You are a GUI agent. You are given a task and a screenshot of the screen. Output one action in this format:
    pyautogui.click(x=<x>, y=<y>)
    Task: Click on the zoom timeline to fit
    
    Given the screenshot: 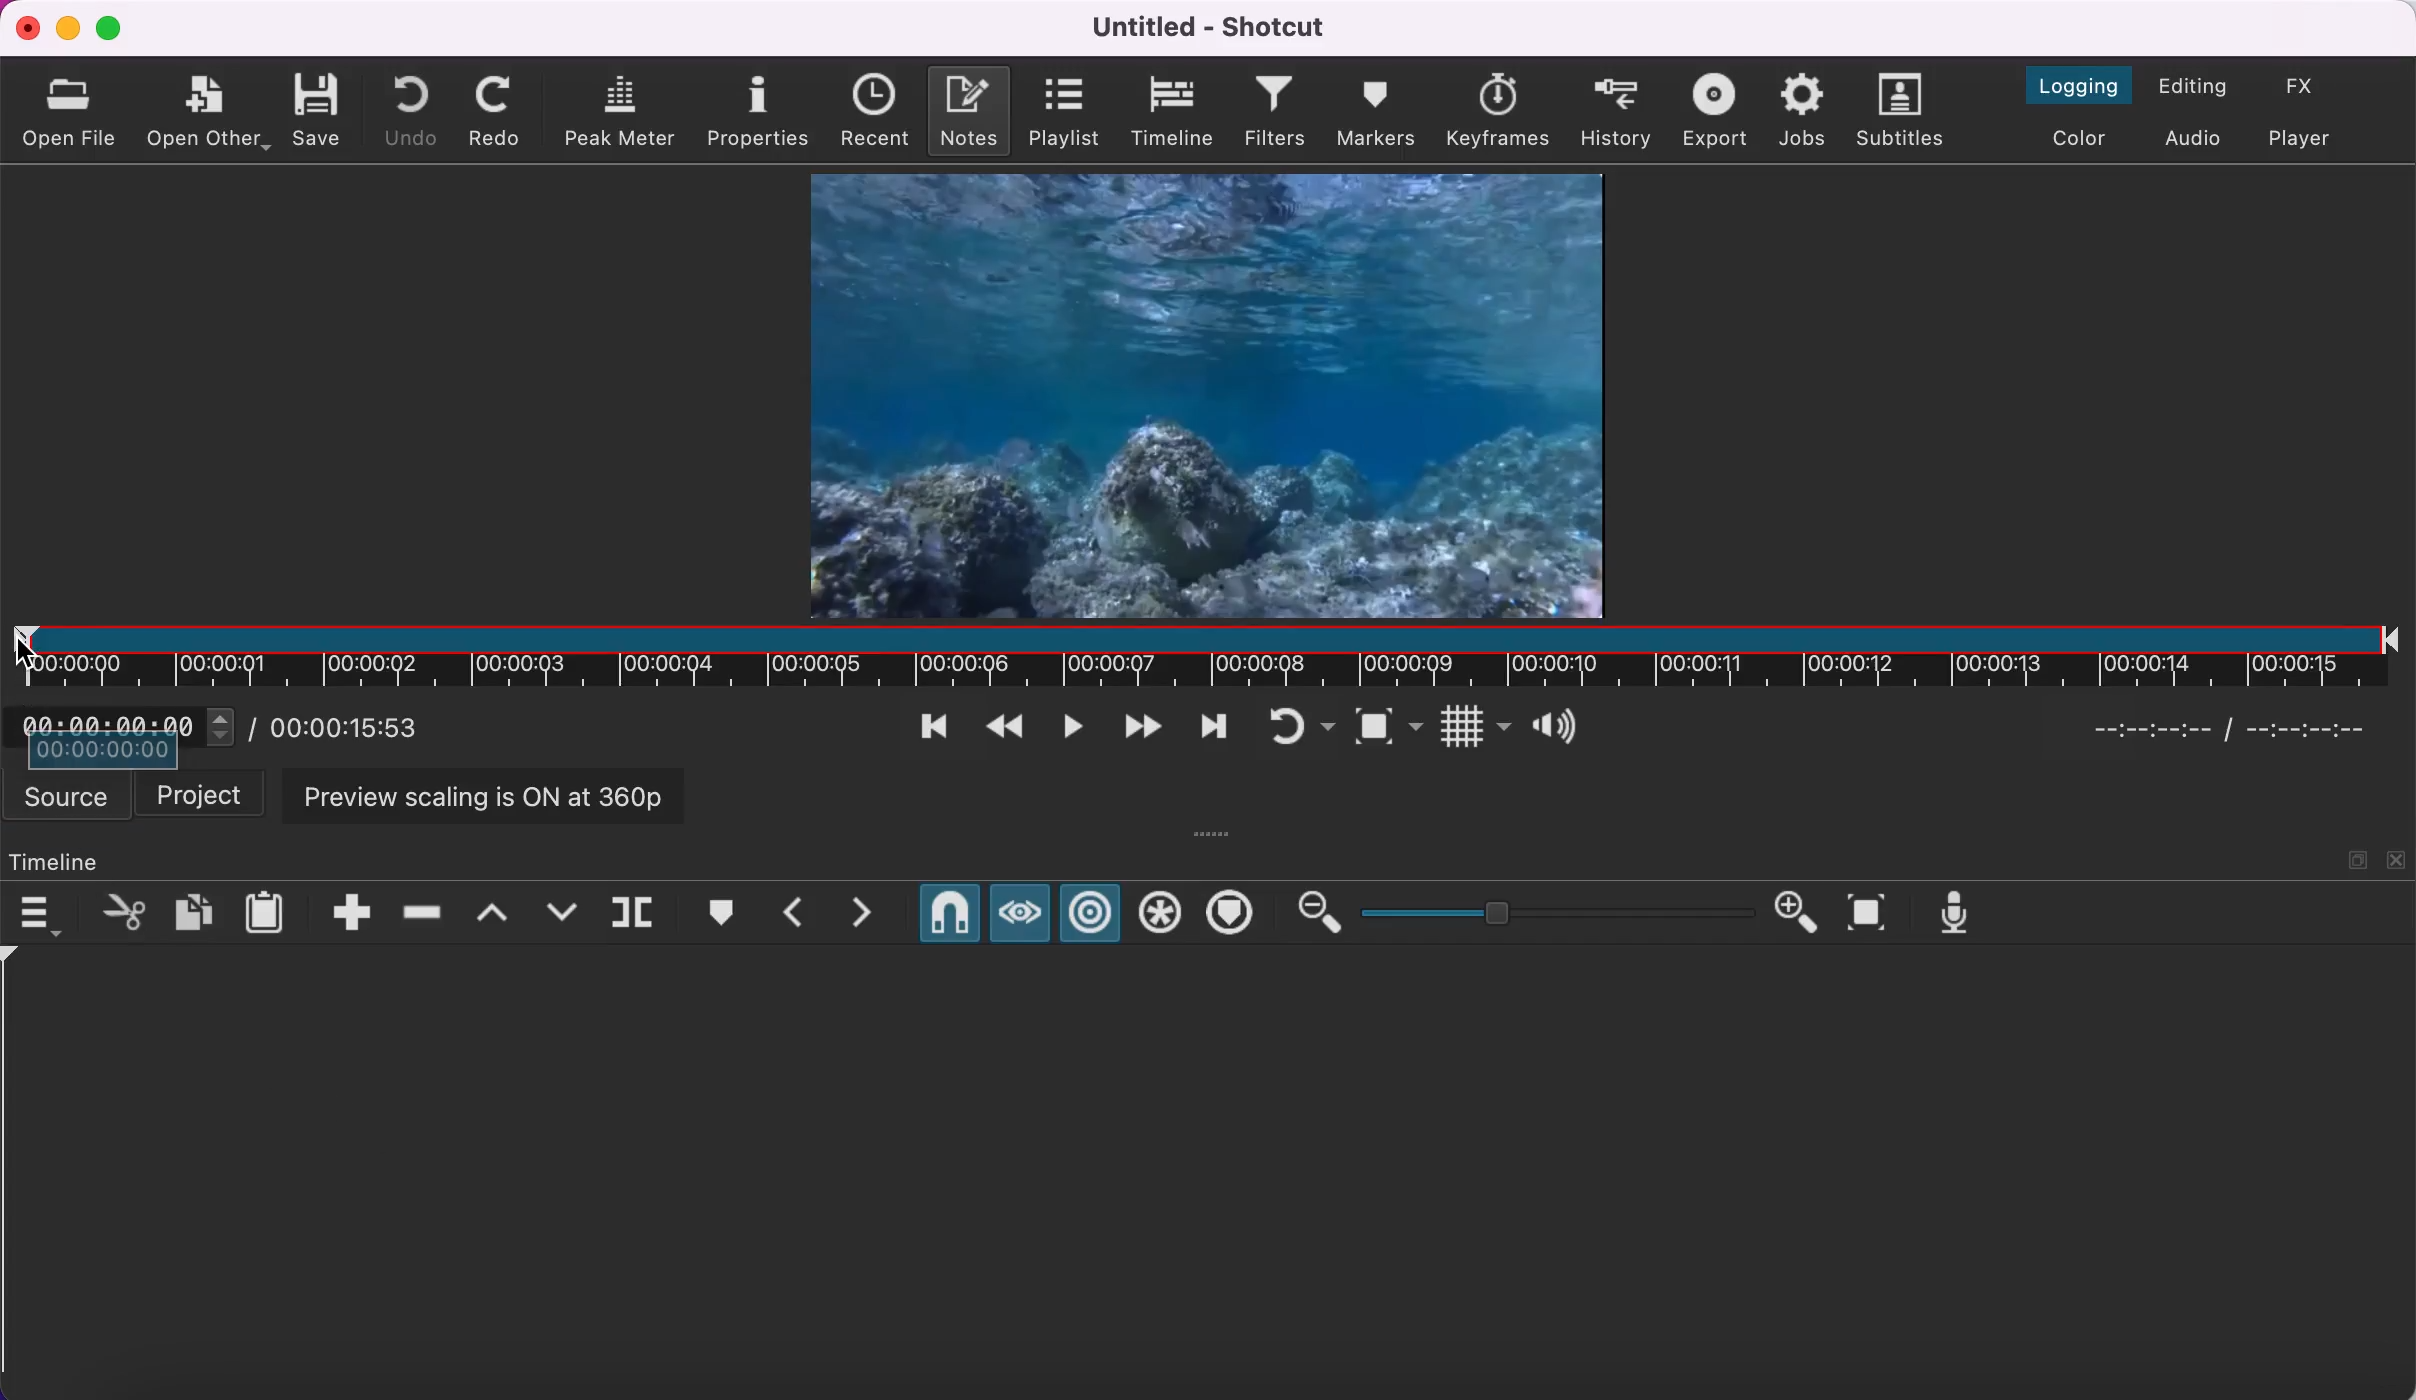 What is the action you would take?
    pyautogui.click(x=1874, y=913)
    